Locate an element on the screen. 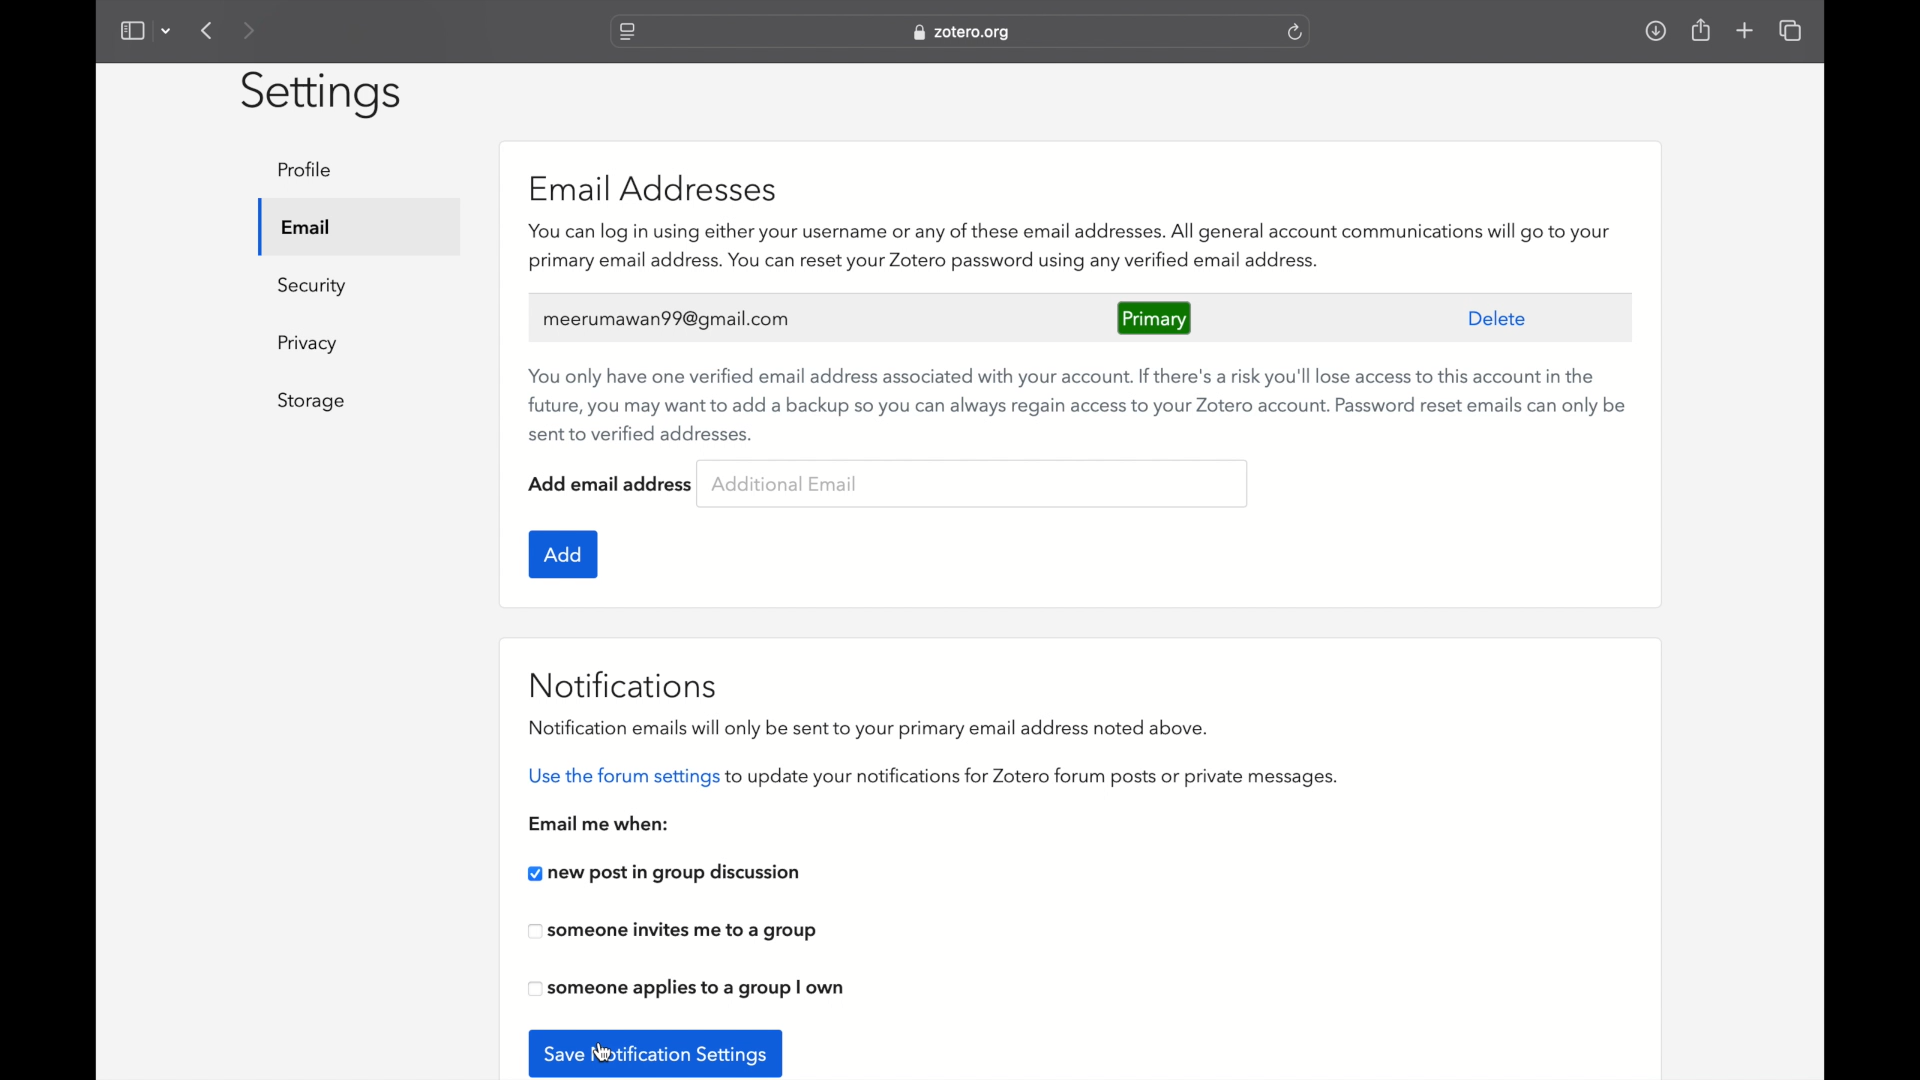 The image size is (1920, 1080). profile is located at coordinates (306, 170).